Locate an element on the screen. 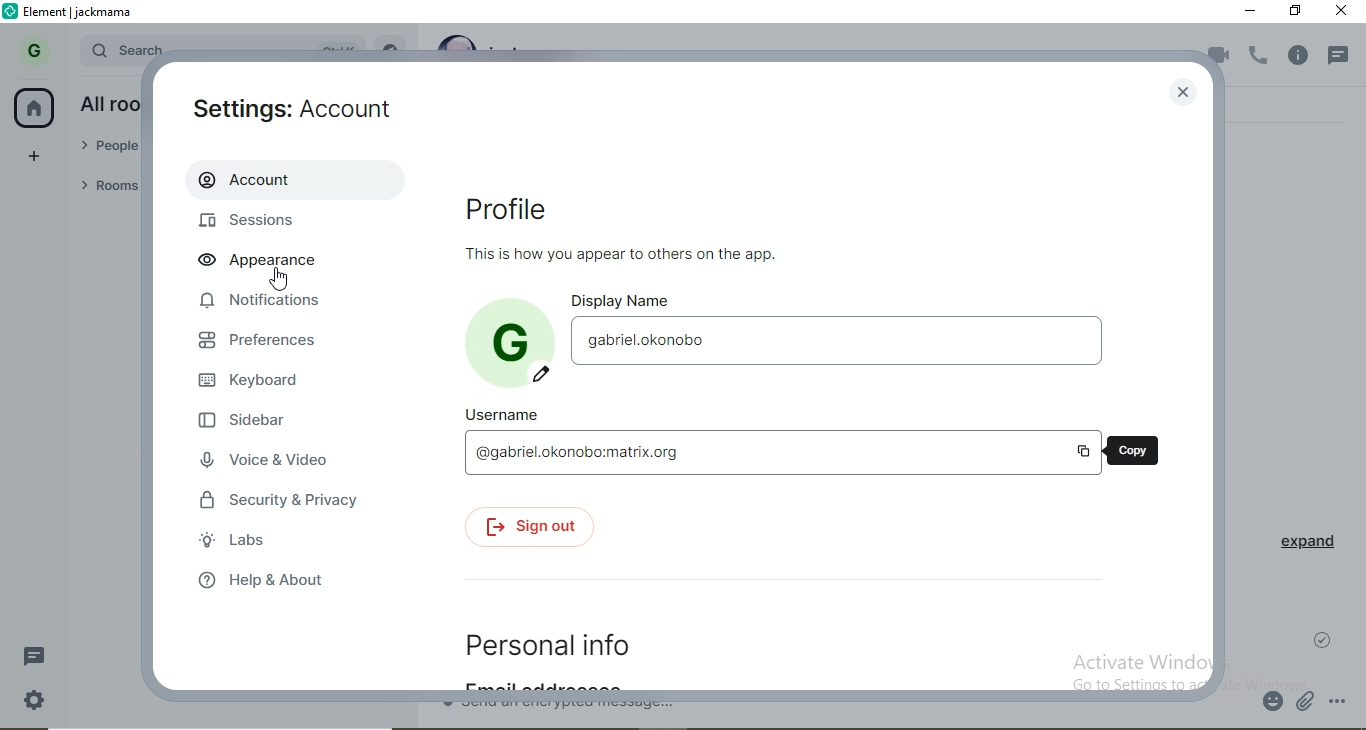 This screenshot has width=1366, height=730. sessions is located at coordinates (250, 219).